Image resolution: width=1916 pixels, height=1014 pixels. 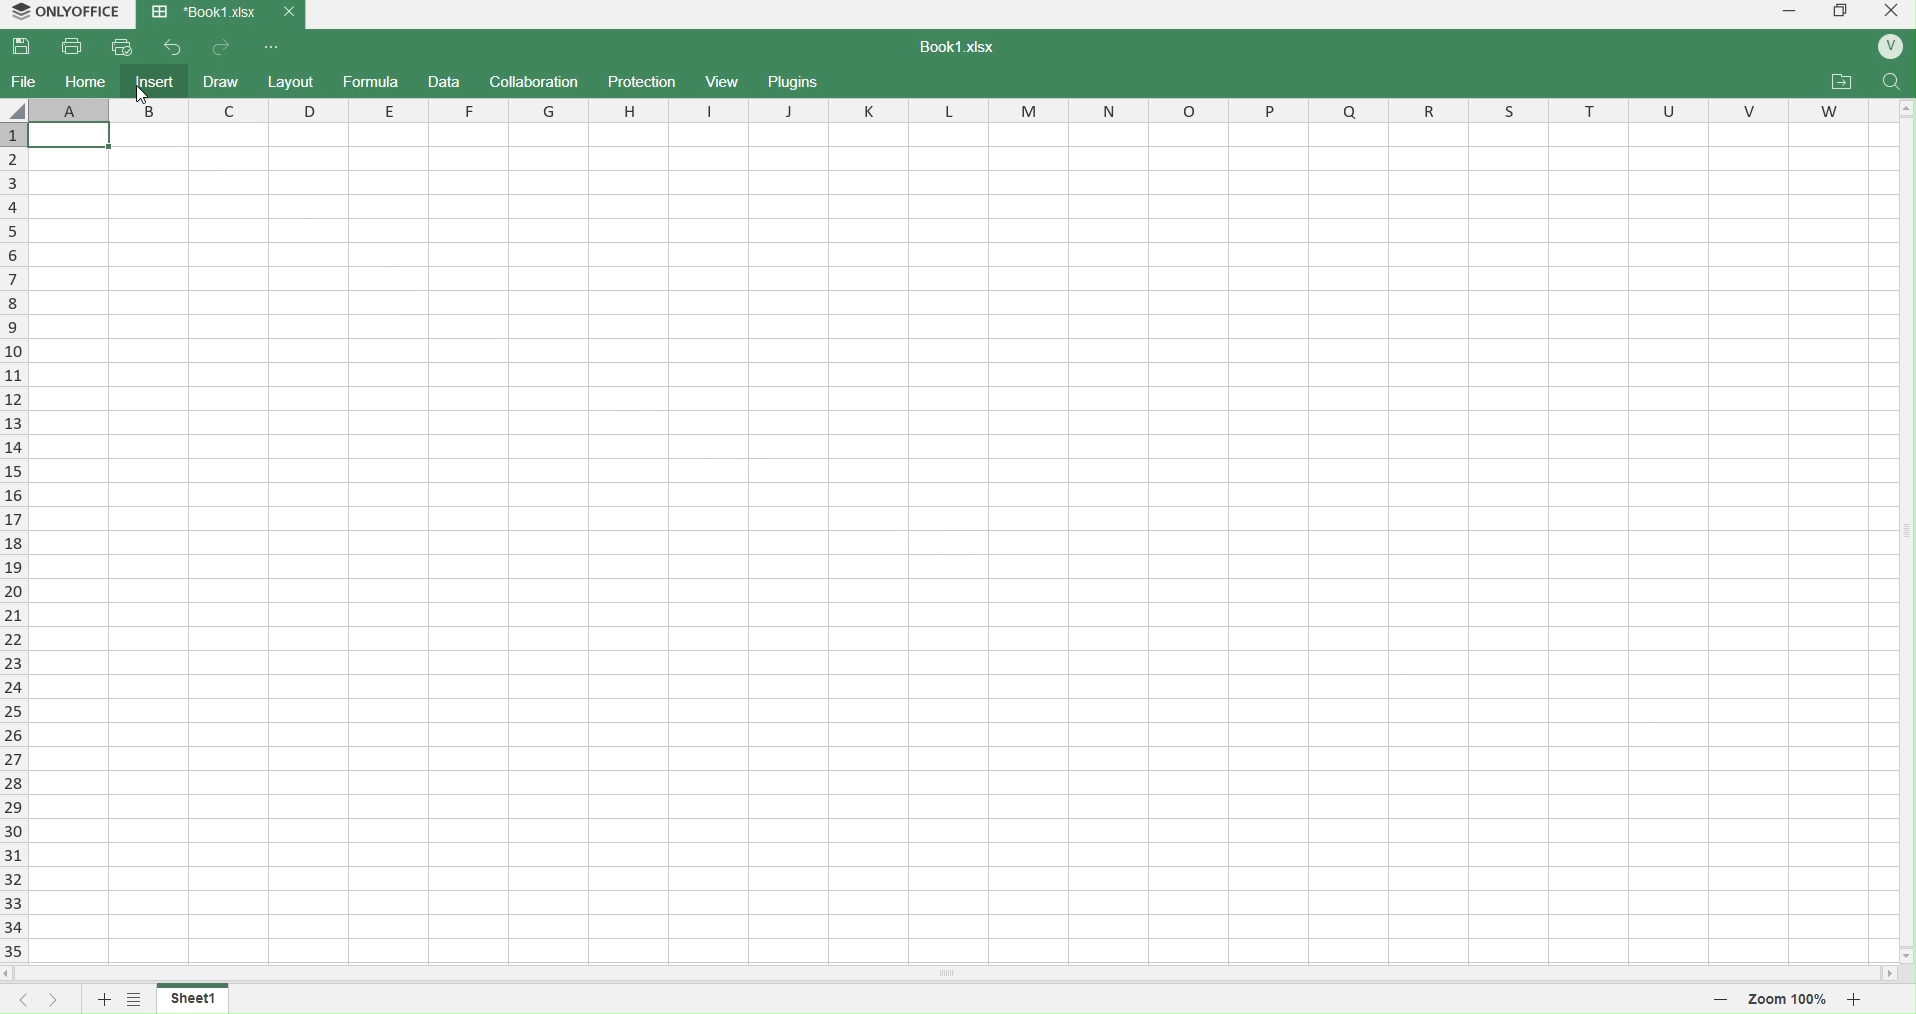 I want to click on view, so click(x=723, y=82).